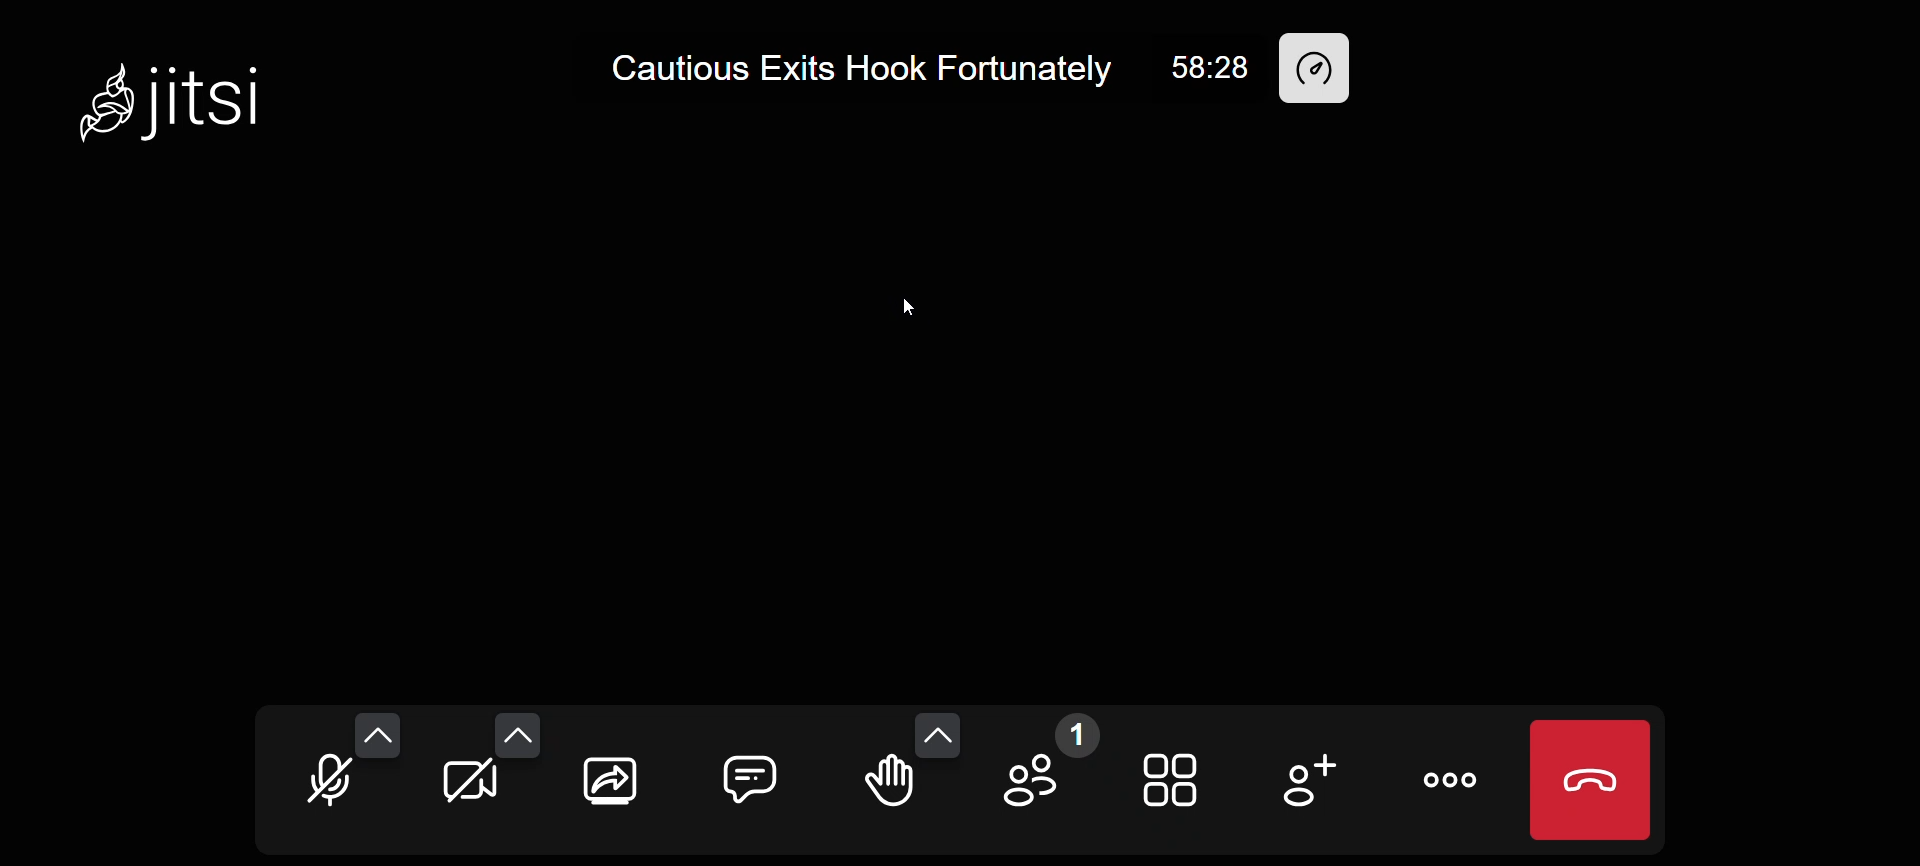 The width and height of the screenshot is (1920, 866). I want to click on cursor, so click(912, 311).